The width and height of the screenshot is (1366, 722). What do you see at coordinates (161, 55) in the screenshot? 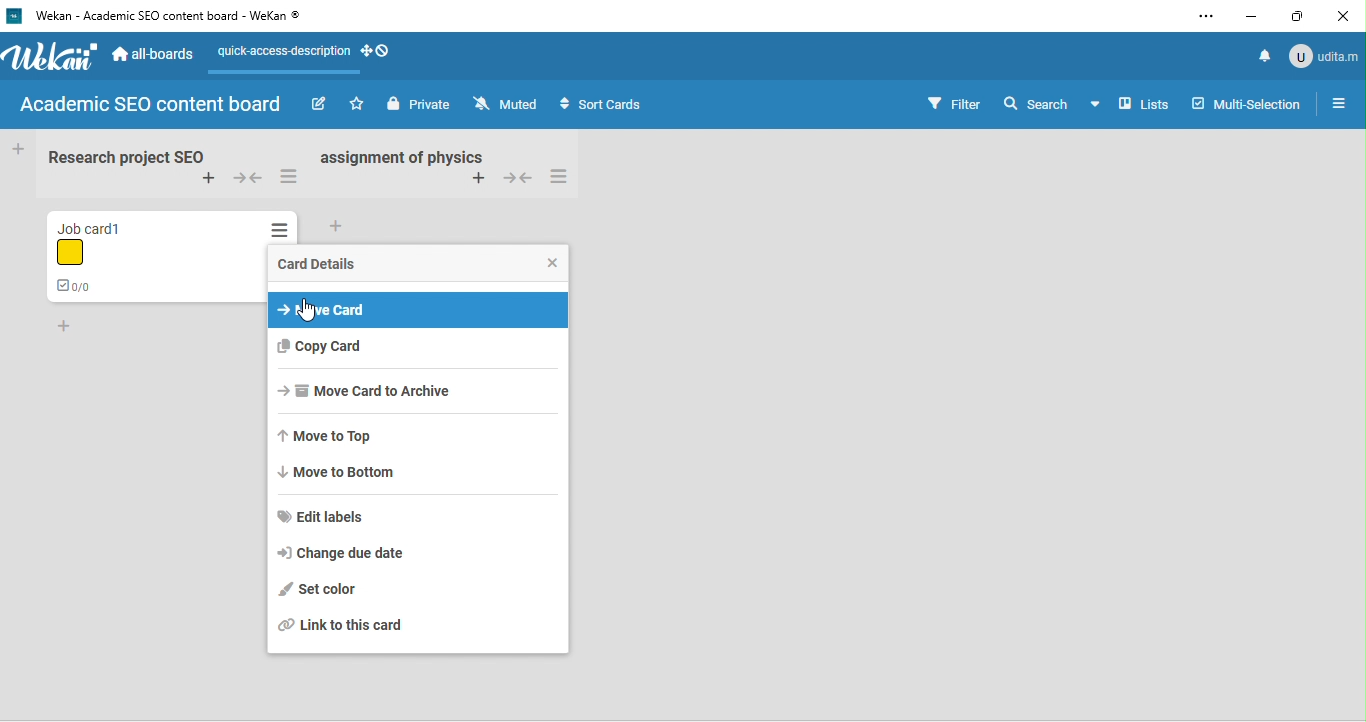
I see `all boards` at bounding box center [161, 55].